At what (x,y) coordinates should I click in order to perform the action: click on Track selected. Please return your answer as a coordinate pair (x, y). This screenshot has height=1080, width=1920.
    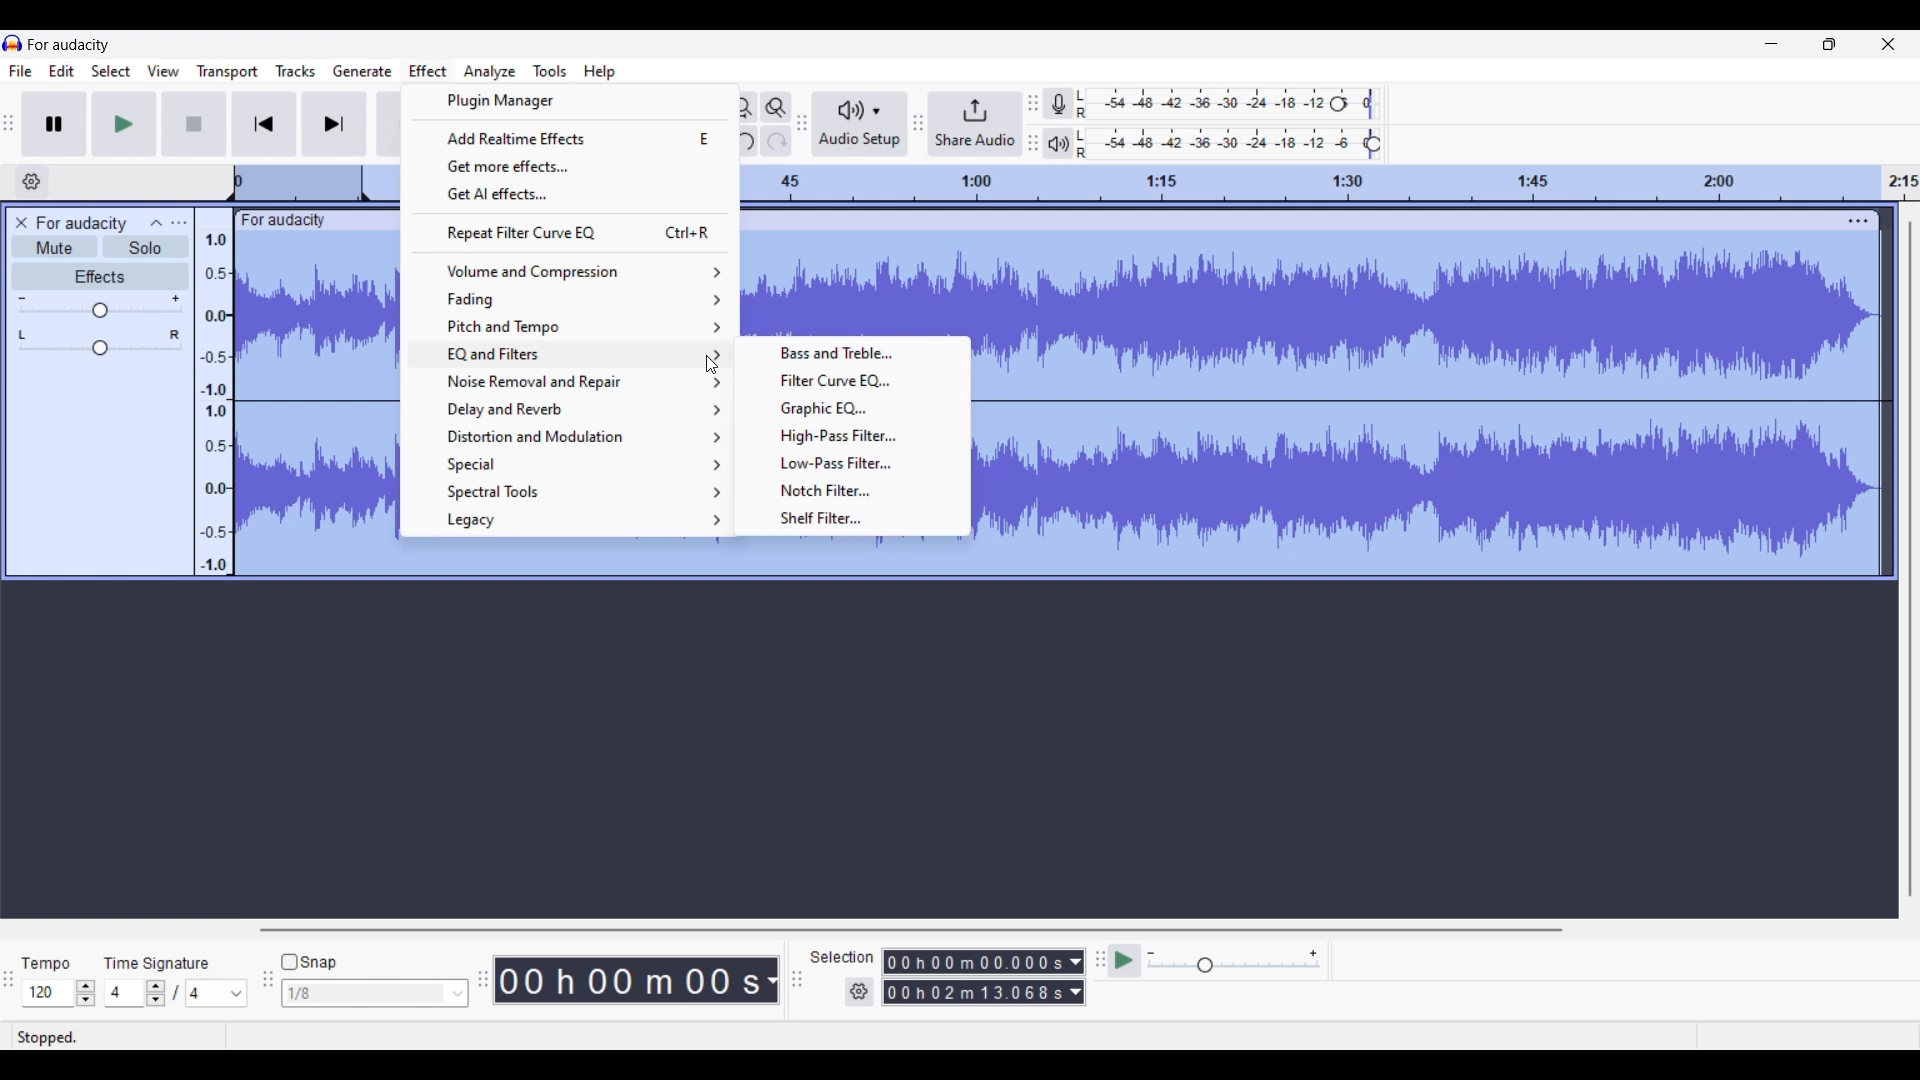
    Looking at the image, I should click on (317, 404).